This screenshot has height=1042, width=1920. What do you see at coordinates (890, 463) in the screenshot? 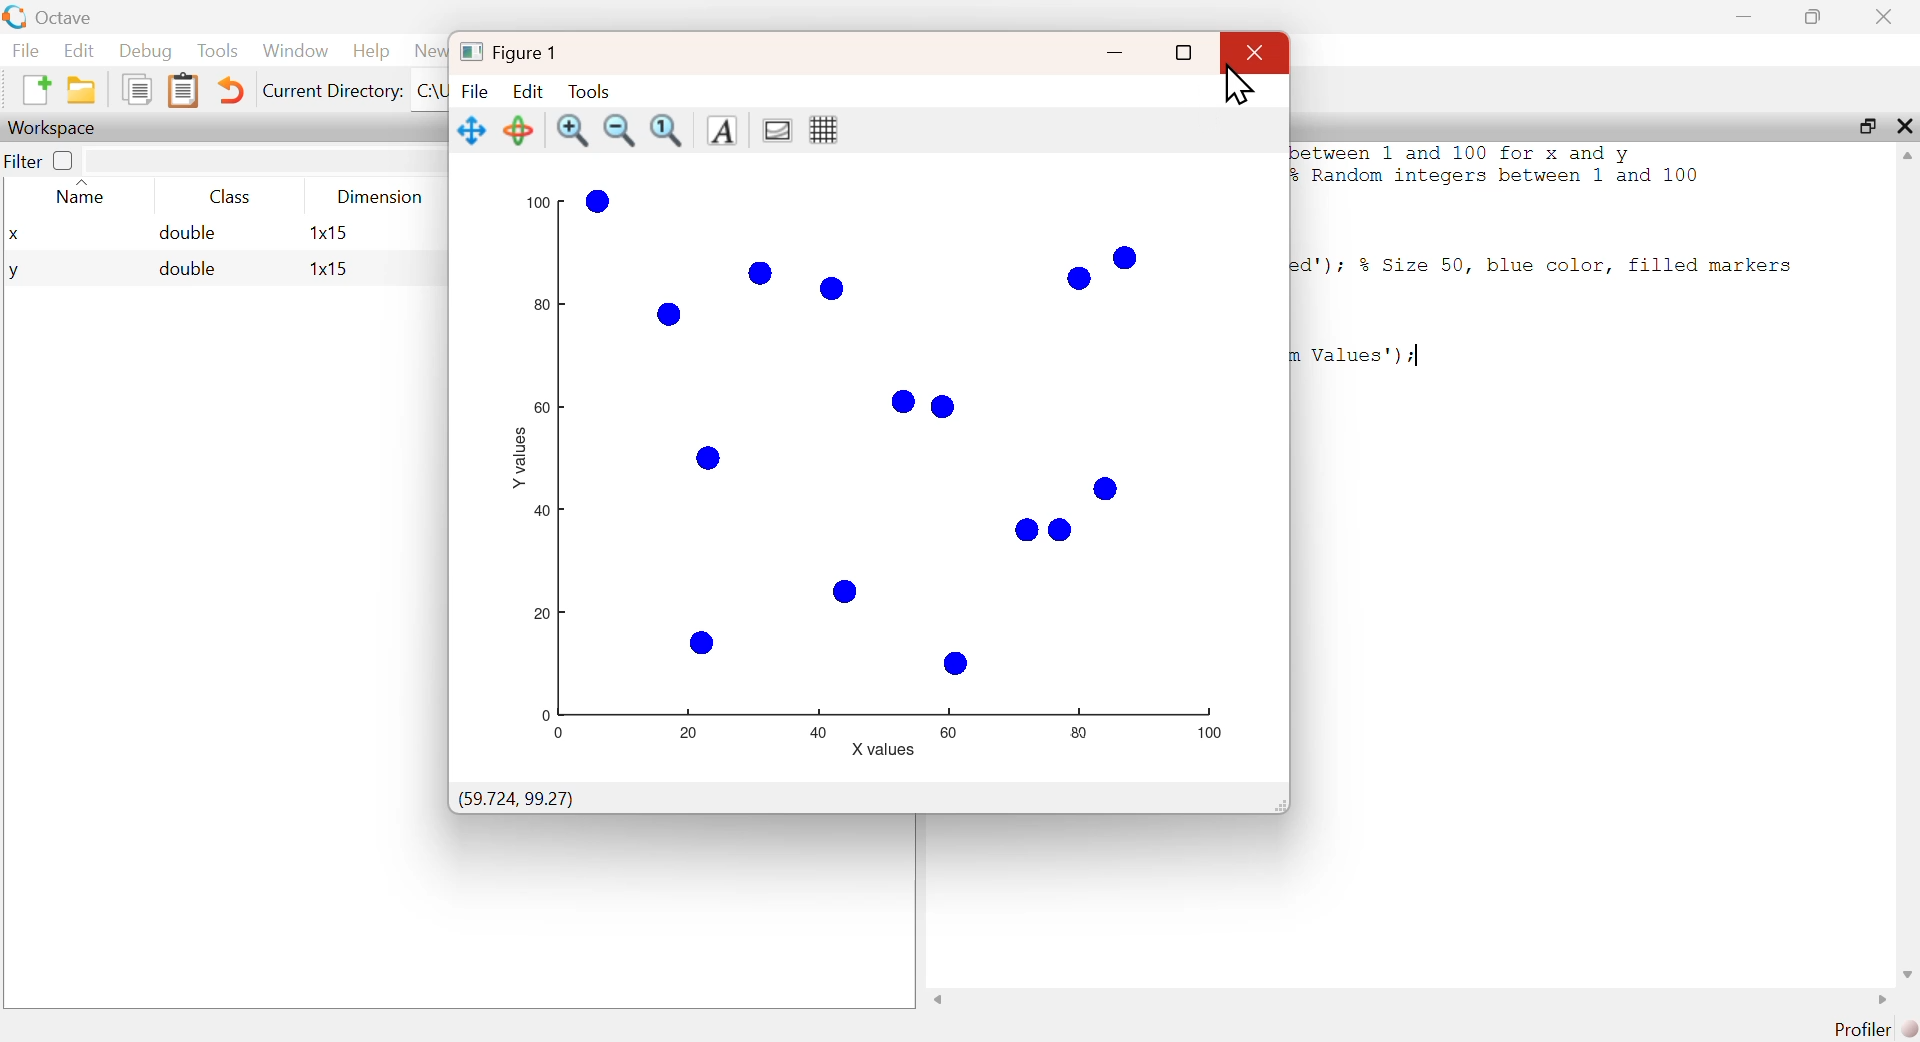
I see `Graph` at bounding box center [890, 463].